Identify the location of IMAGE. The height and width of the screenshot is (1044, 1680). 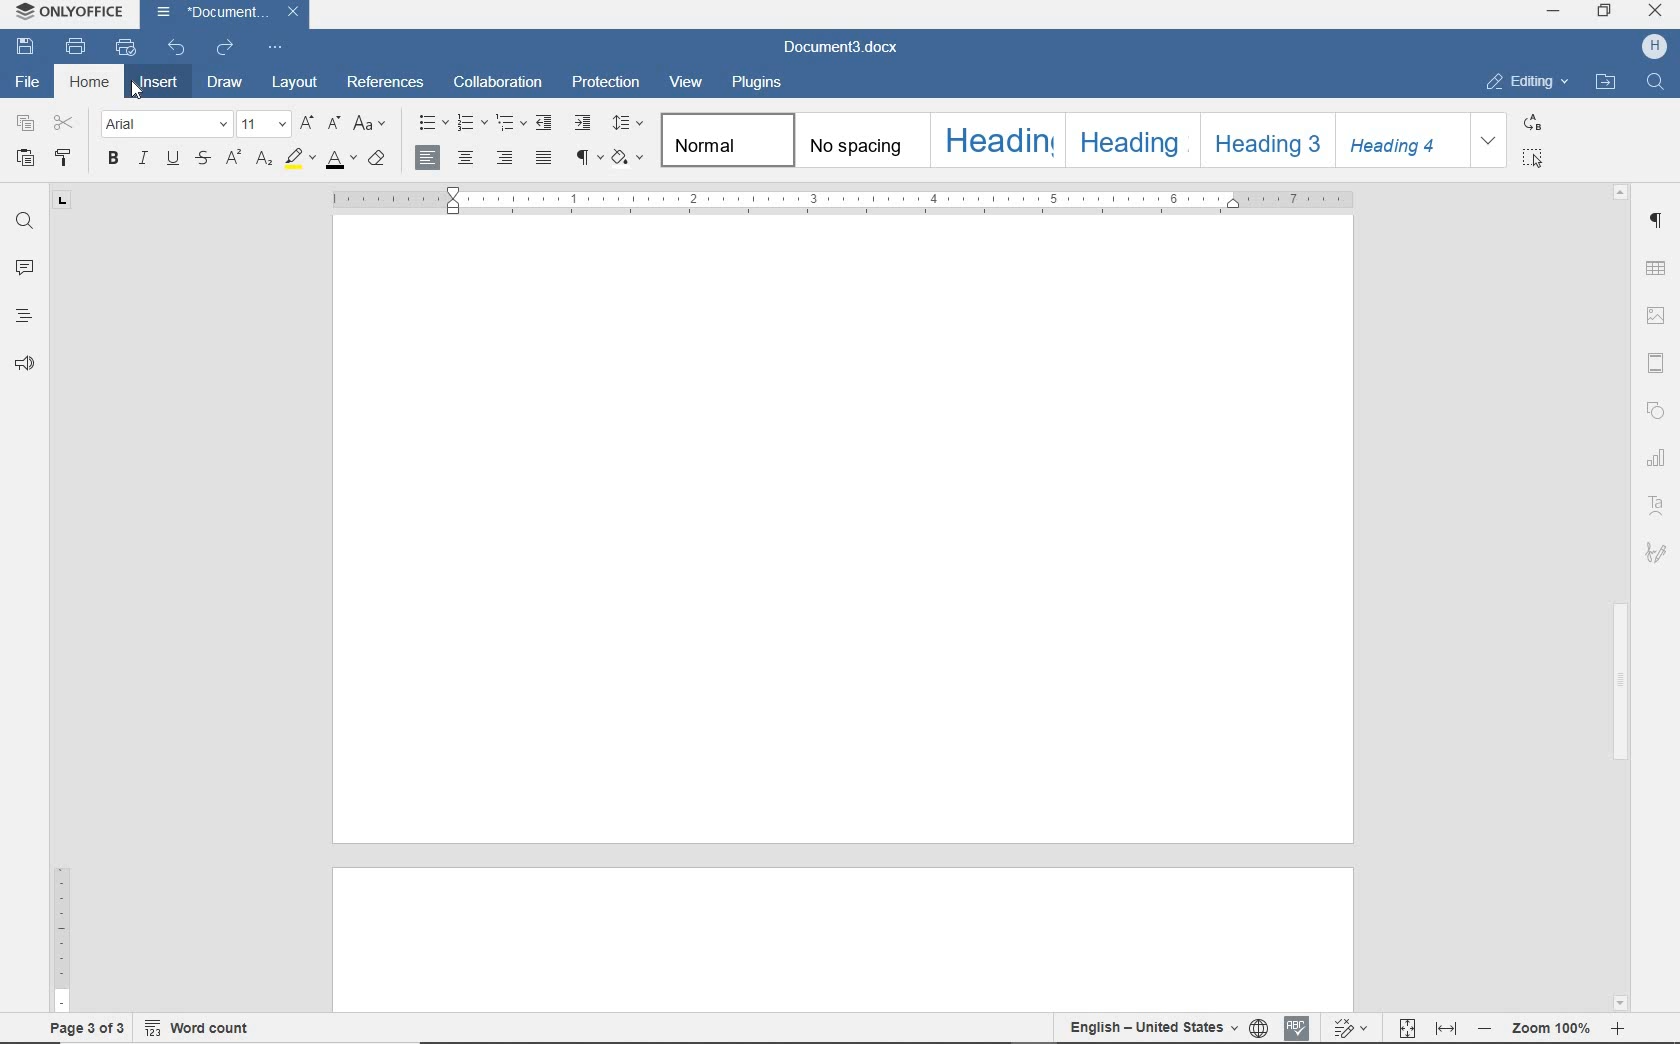
(1658, 317).